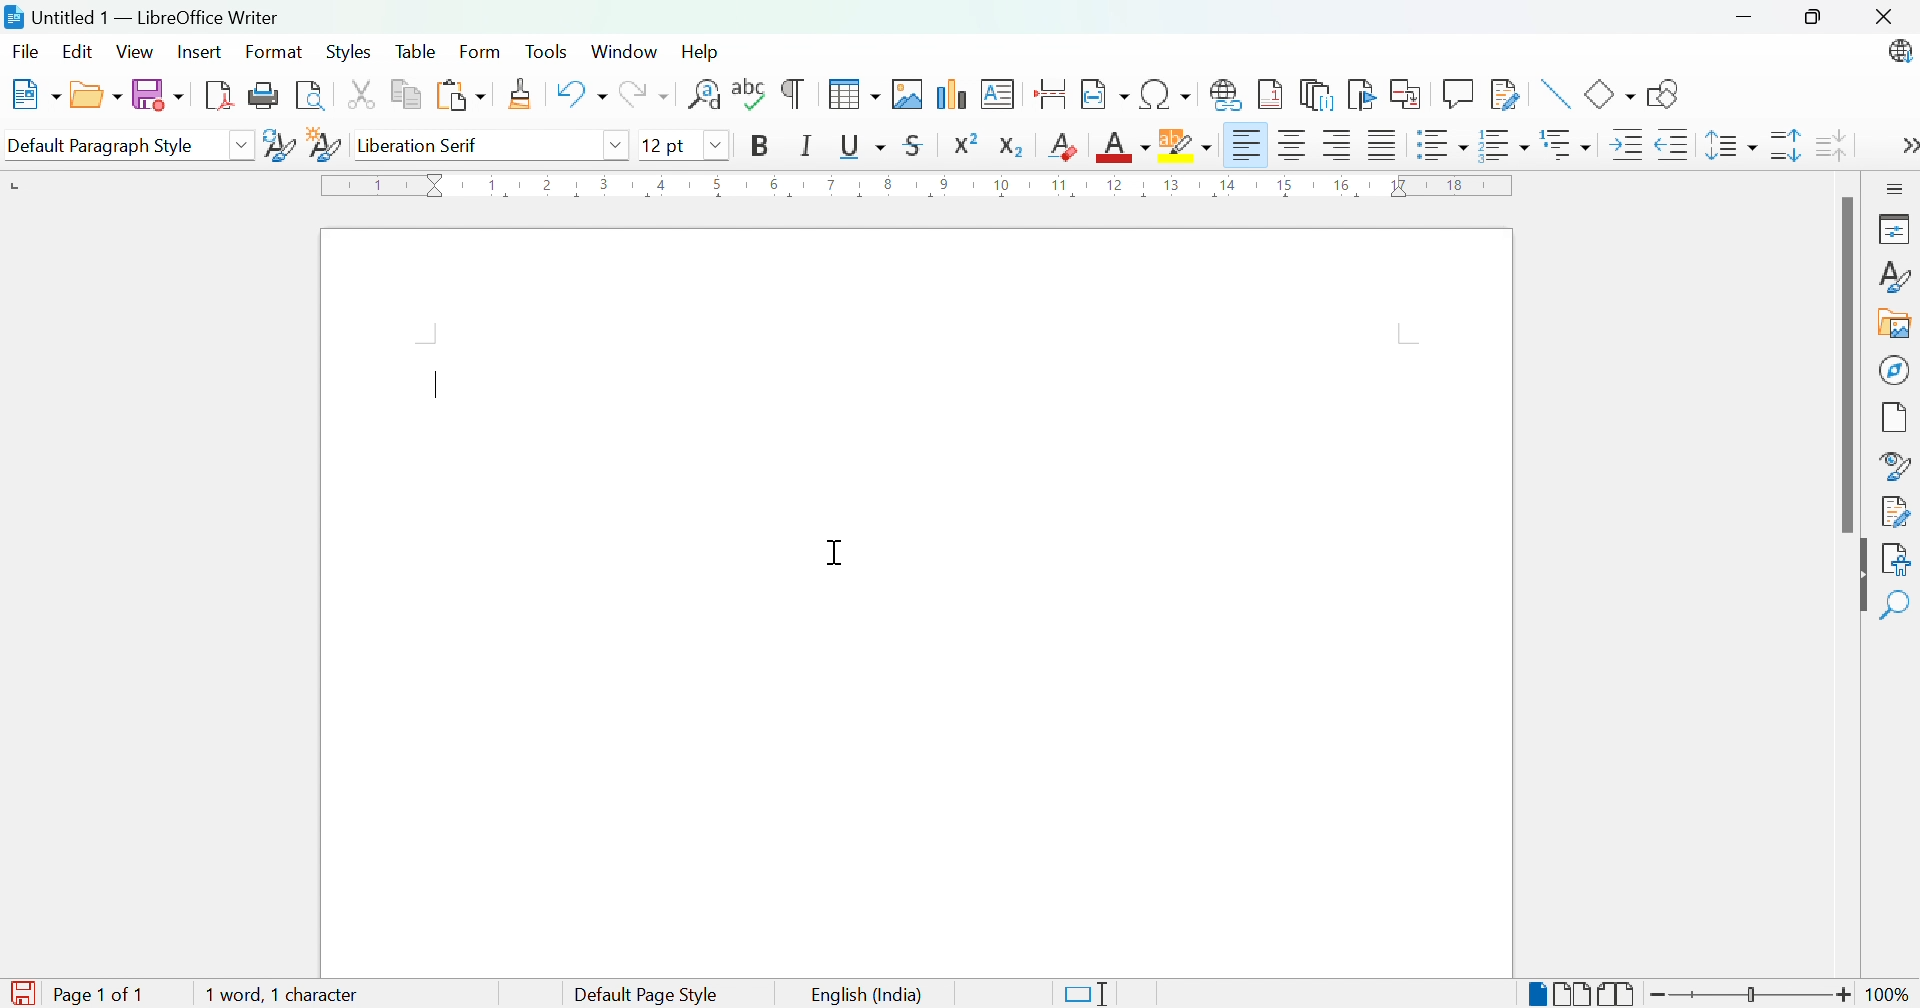 The image size is (1920, 1008). Describe the element at coordinates (719, 146) in the screenshot. I see `Drop down` at that location.